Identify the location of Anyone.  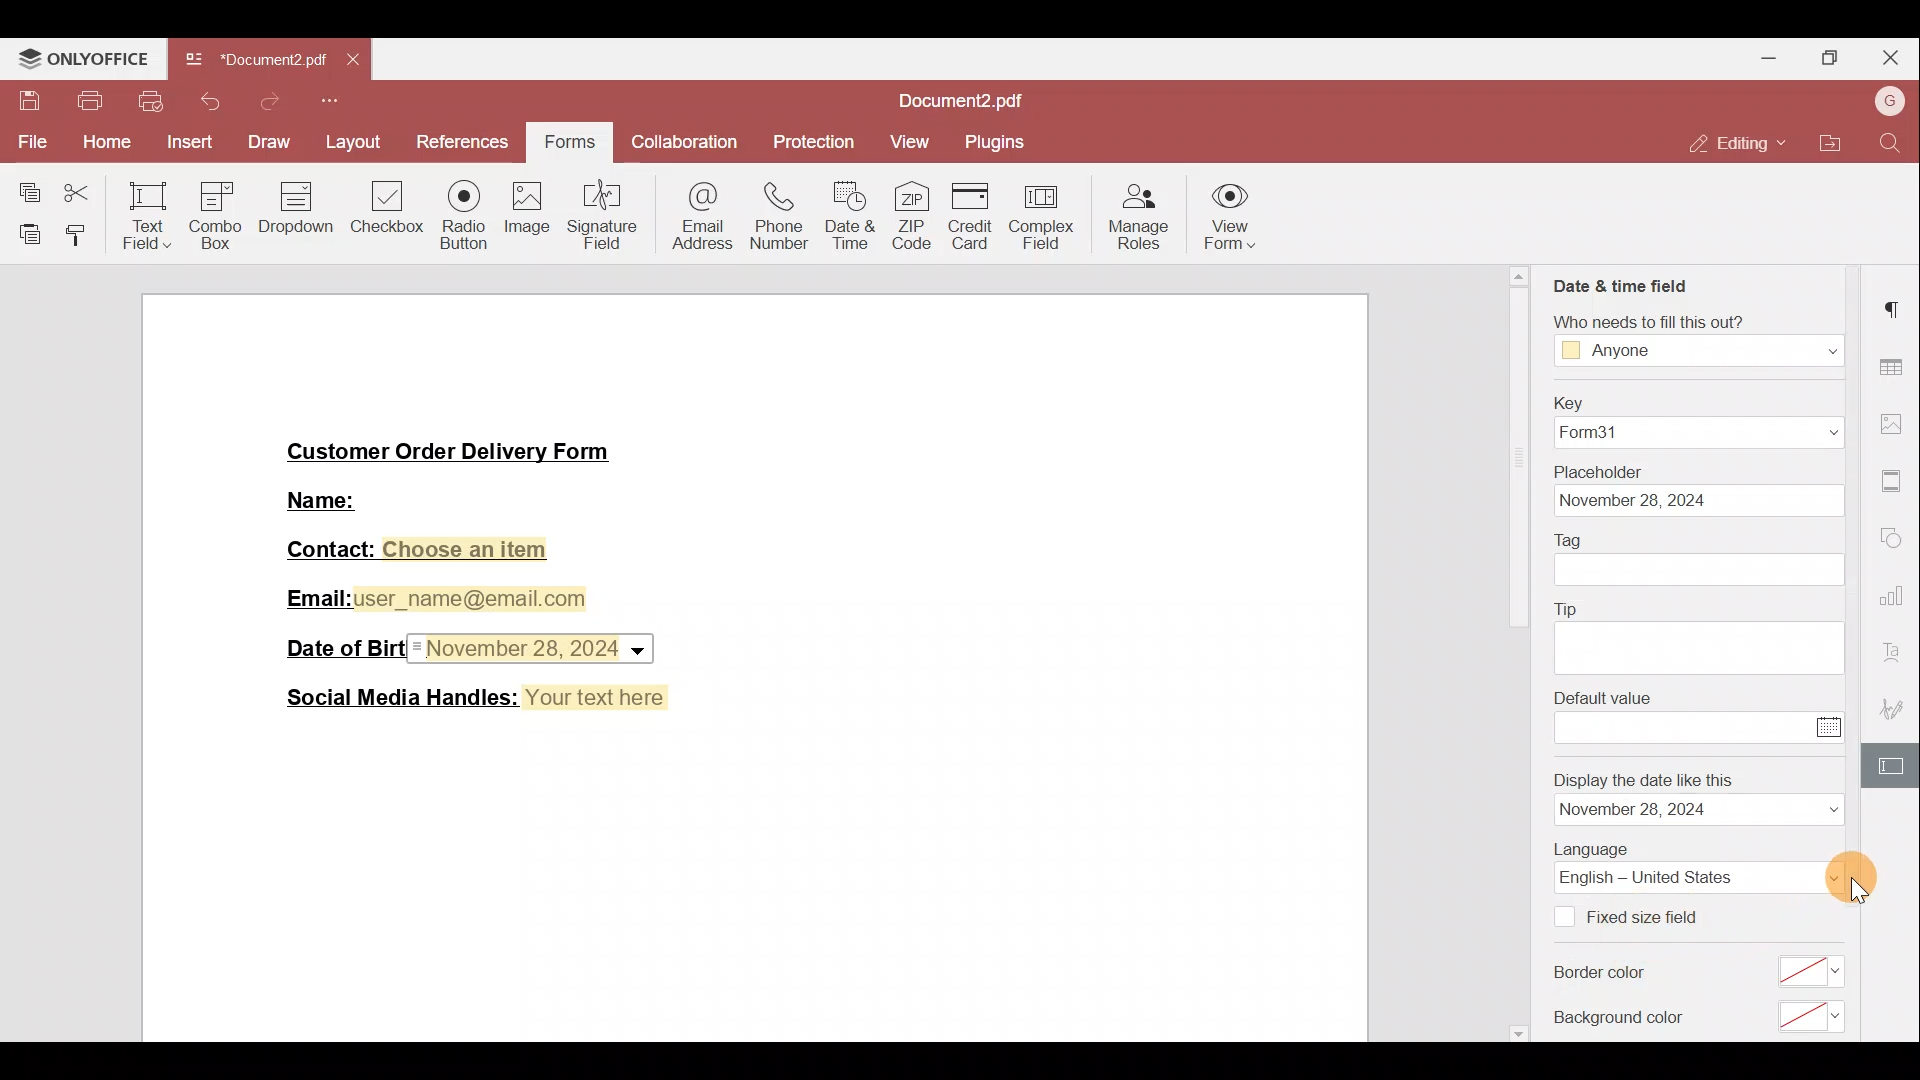
(1701, 350).